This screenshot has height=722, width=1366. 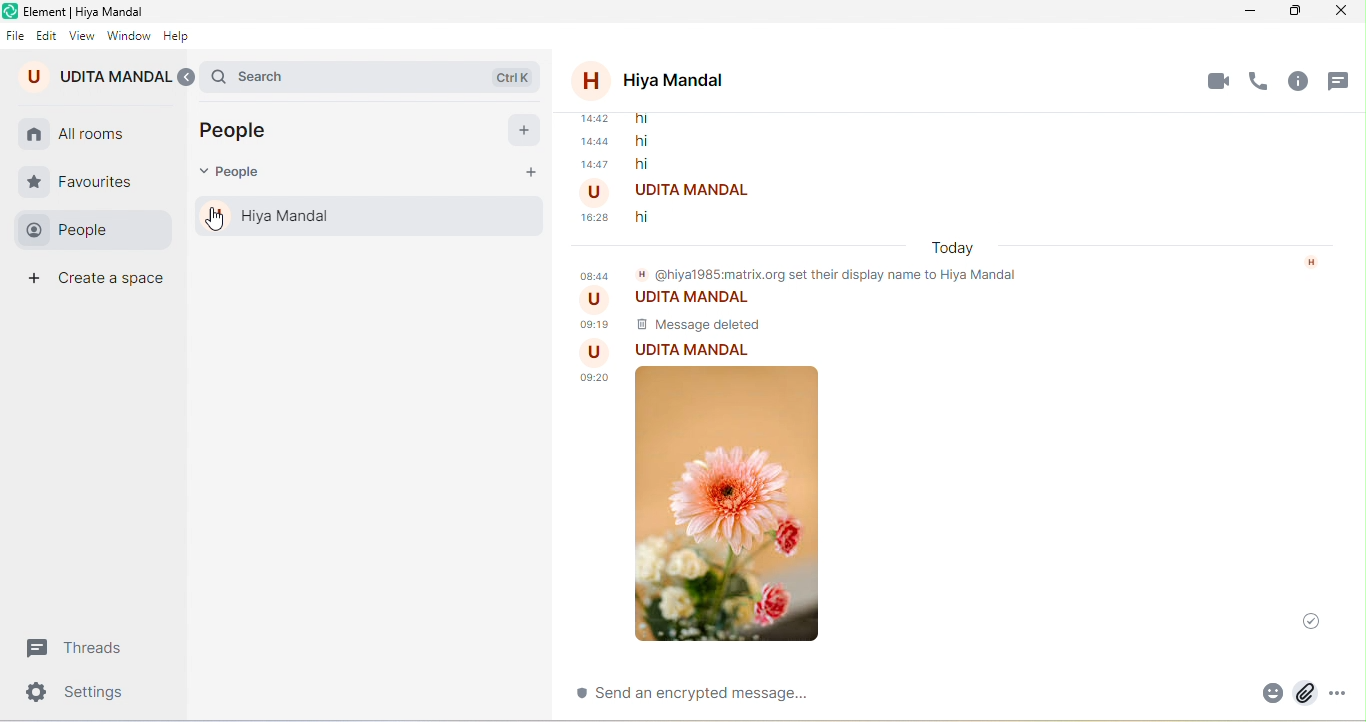 I want to click on start chat, so click(x=528, y=175).